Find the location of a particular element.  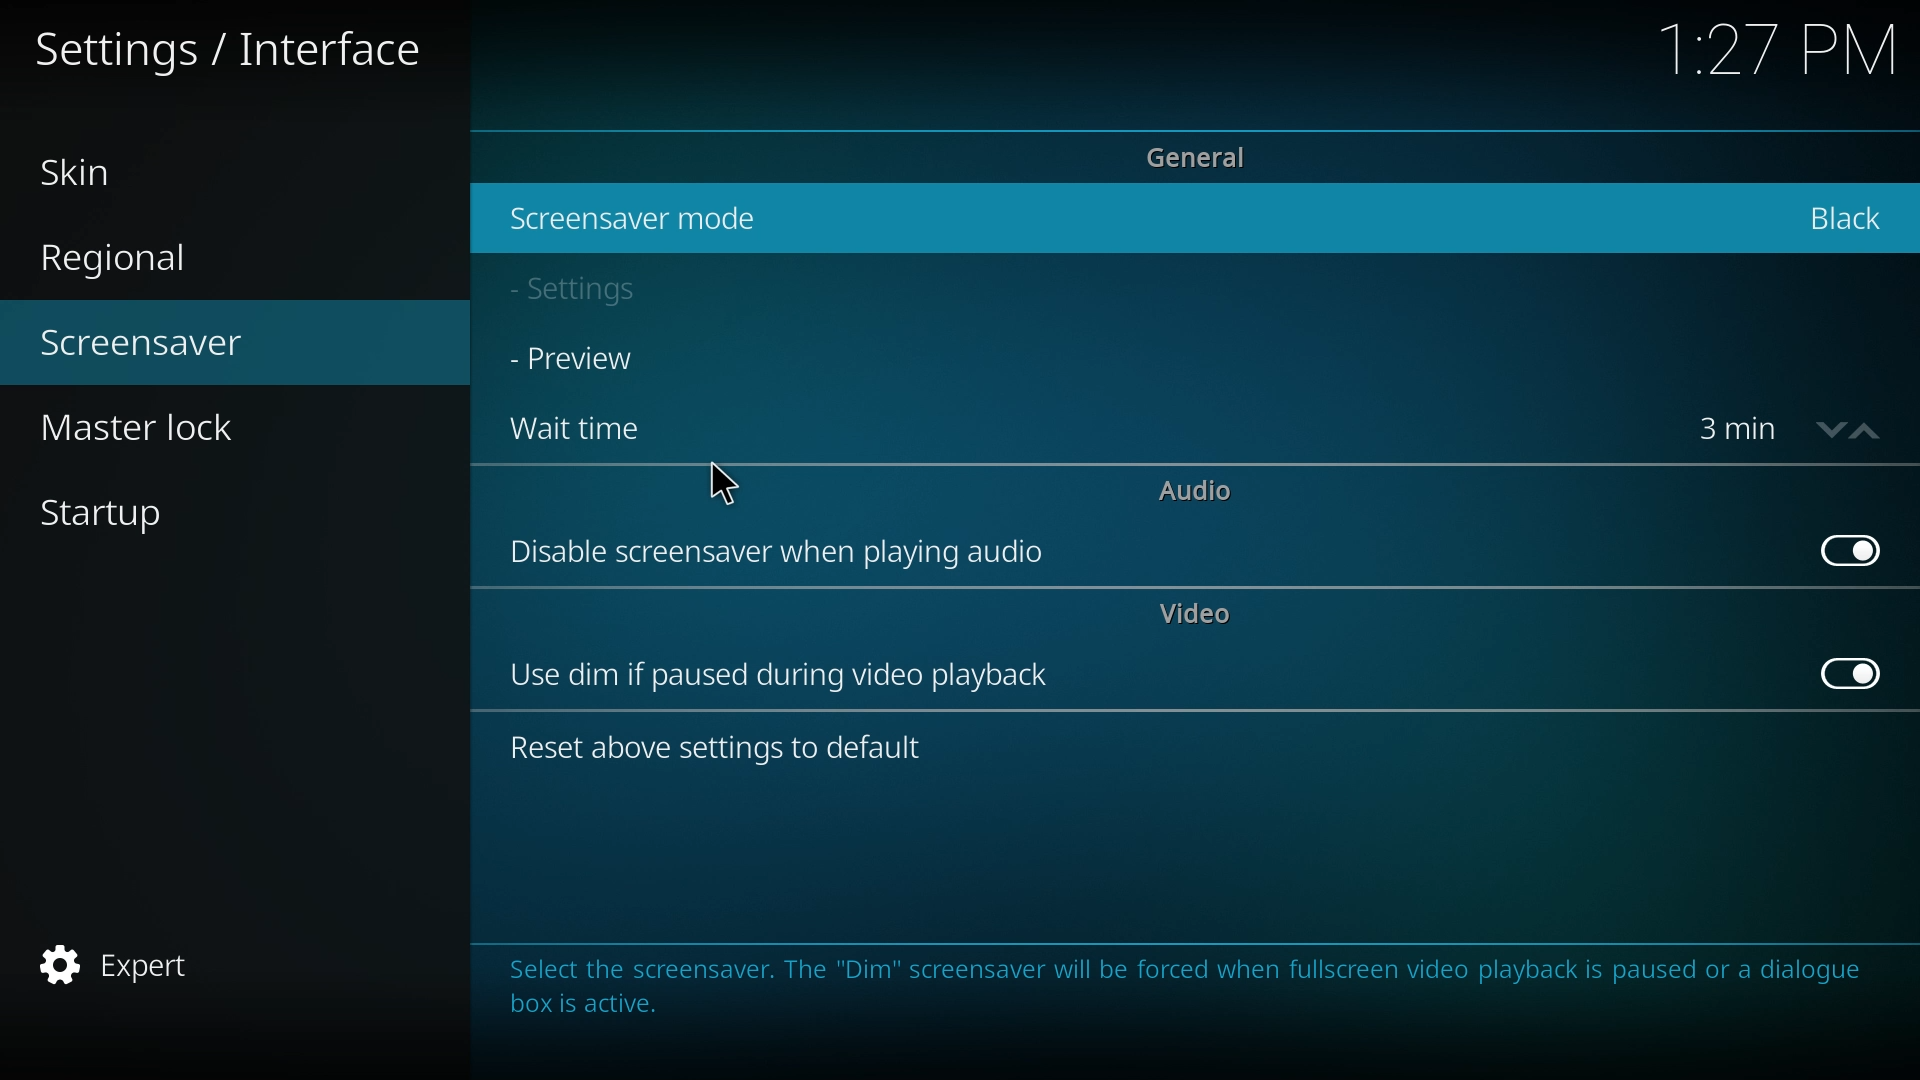

expert is located at coordinates (160, 963).